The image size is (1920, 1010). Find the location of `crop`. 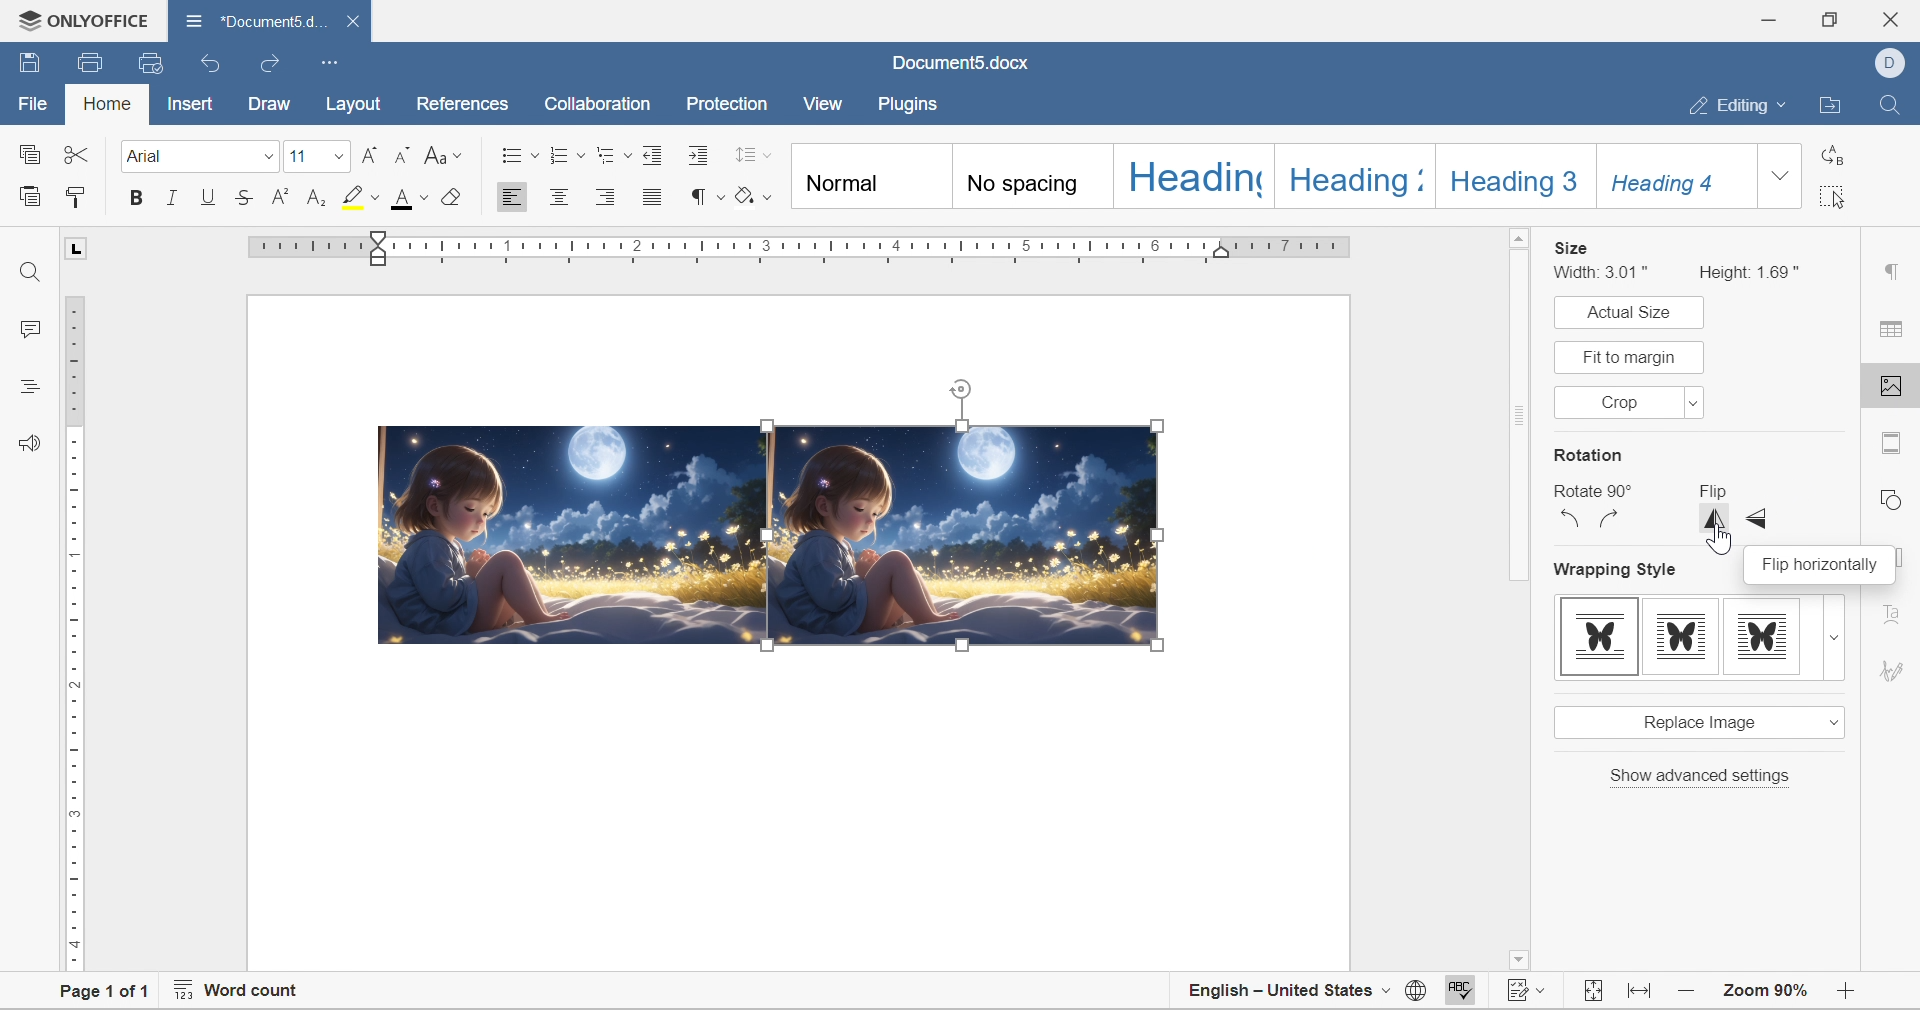

crop is located at coordinates (1625, 402).